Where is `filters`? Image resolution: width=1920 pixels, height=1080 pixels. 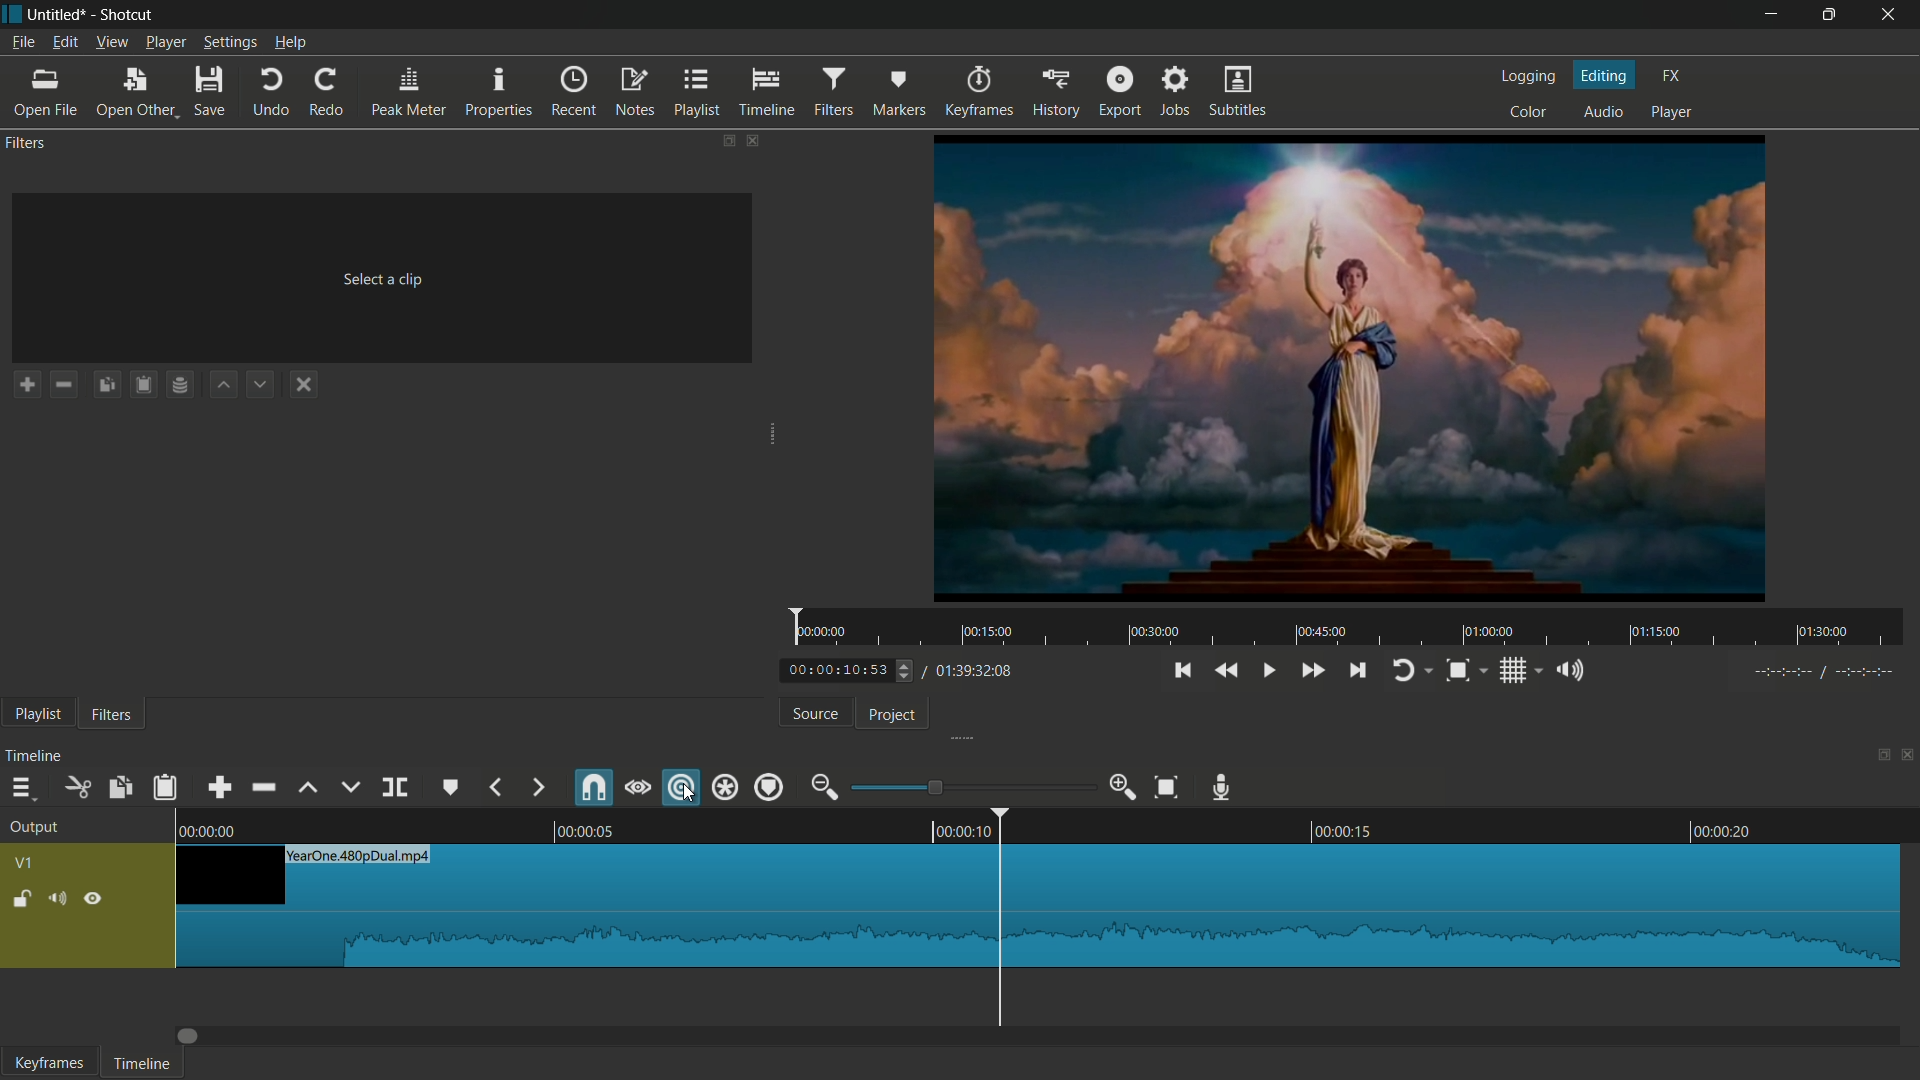
filters is located at coordinates (834, 93).